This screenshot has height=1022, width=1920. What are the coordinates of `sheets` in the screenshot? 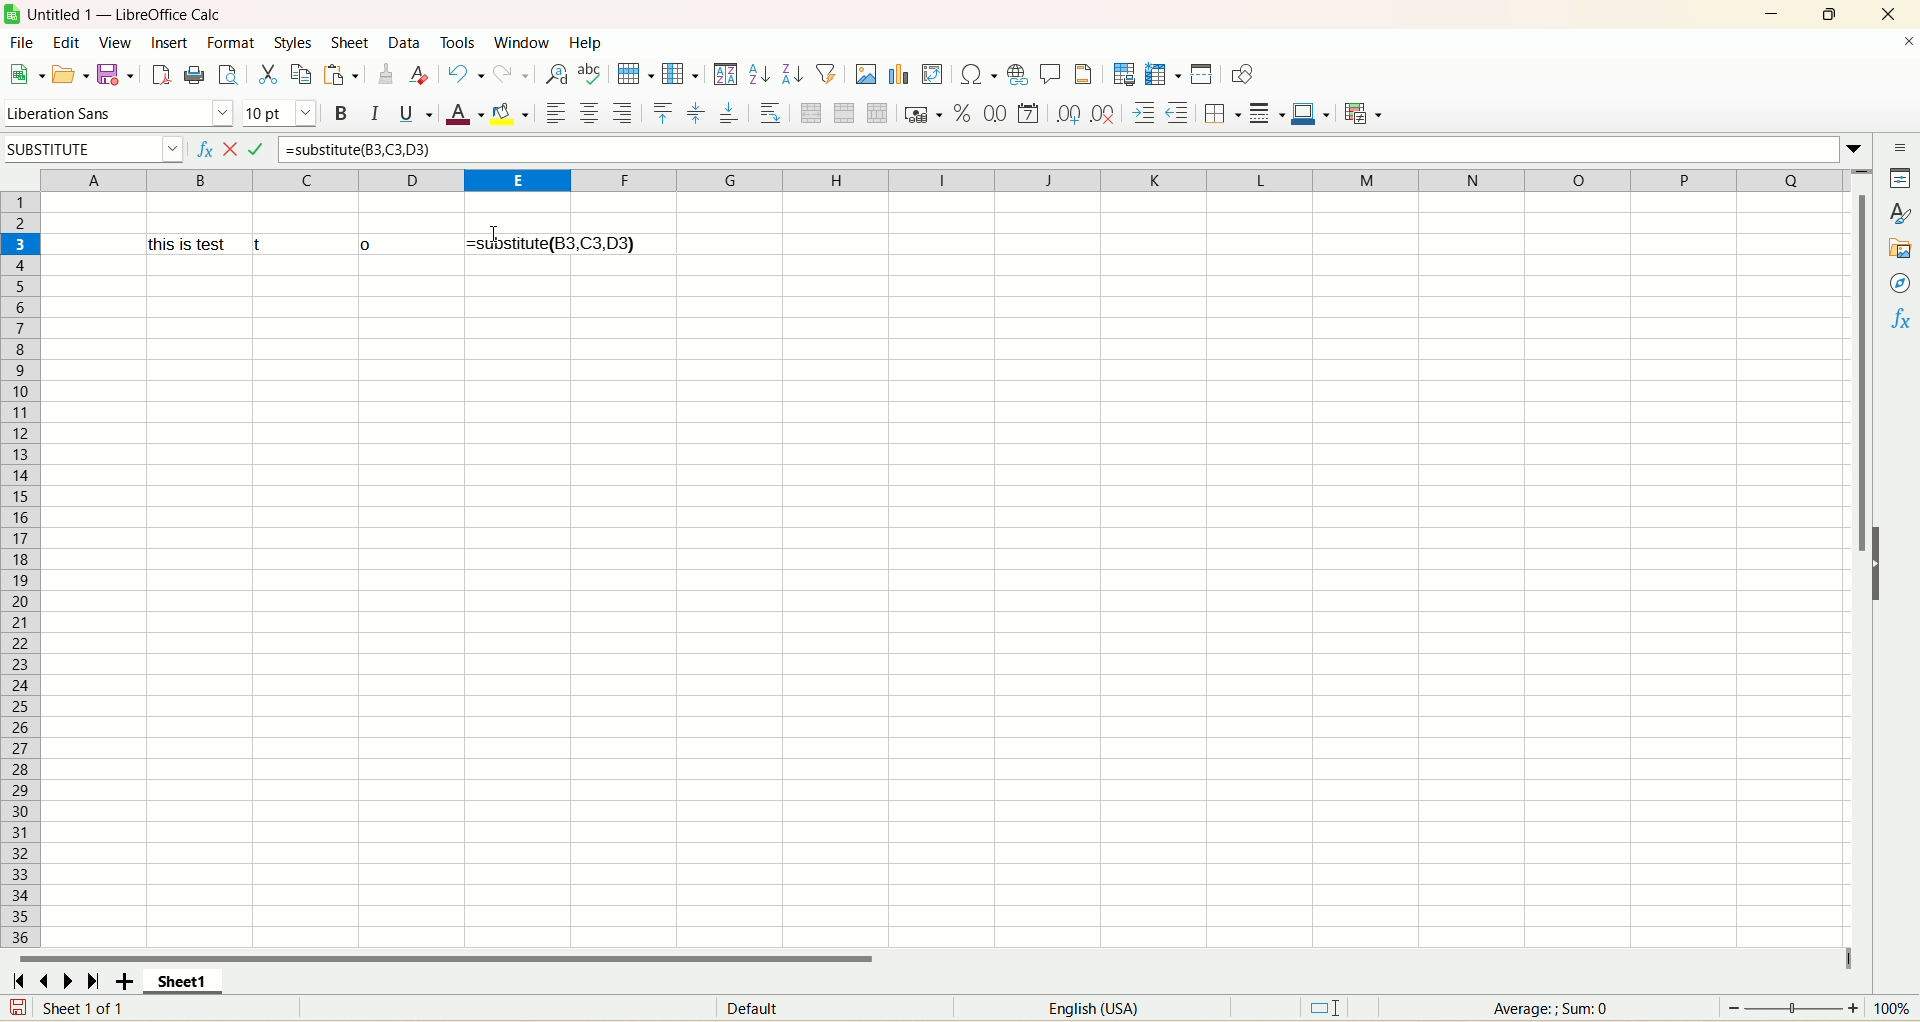 It's located at (351, 40).